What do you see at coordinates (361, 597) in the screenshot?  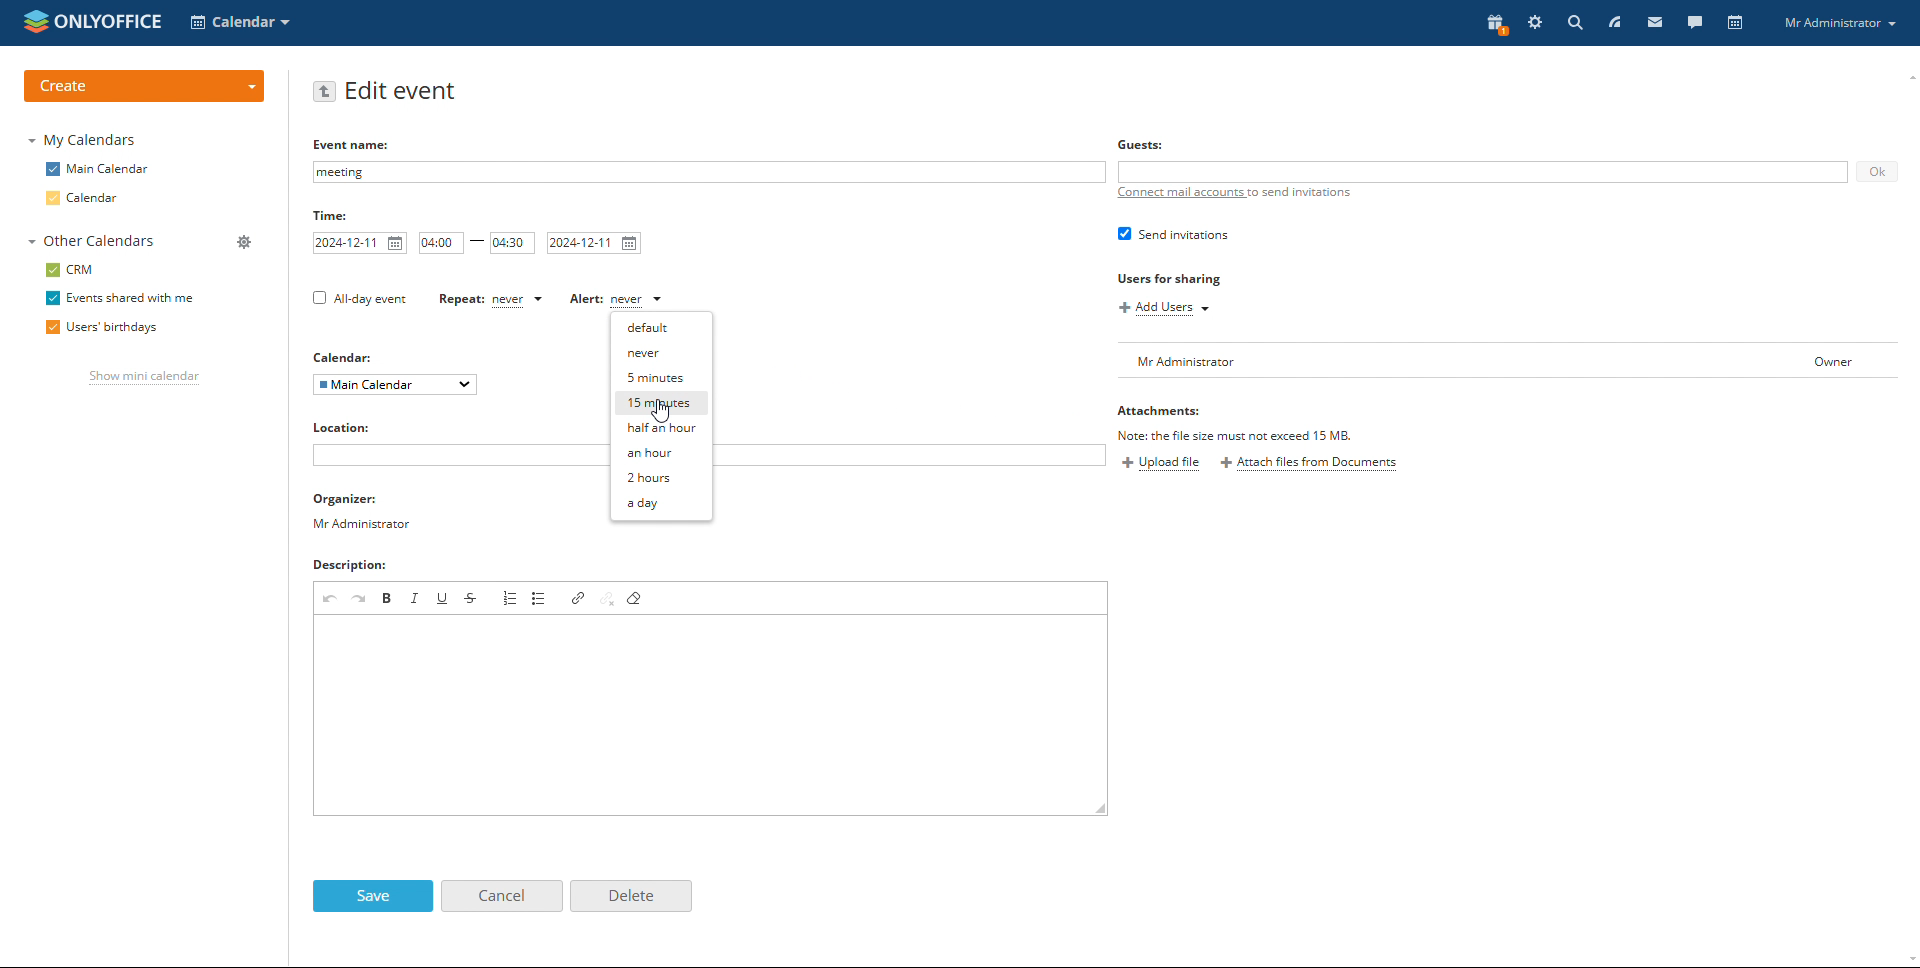 I see `redo` at bounding box center [361, 597].